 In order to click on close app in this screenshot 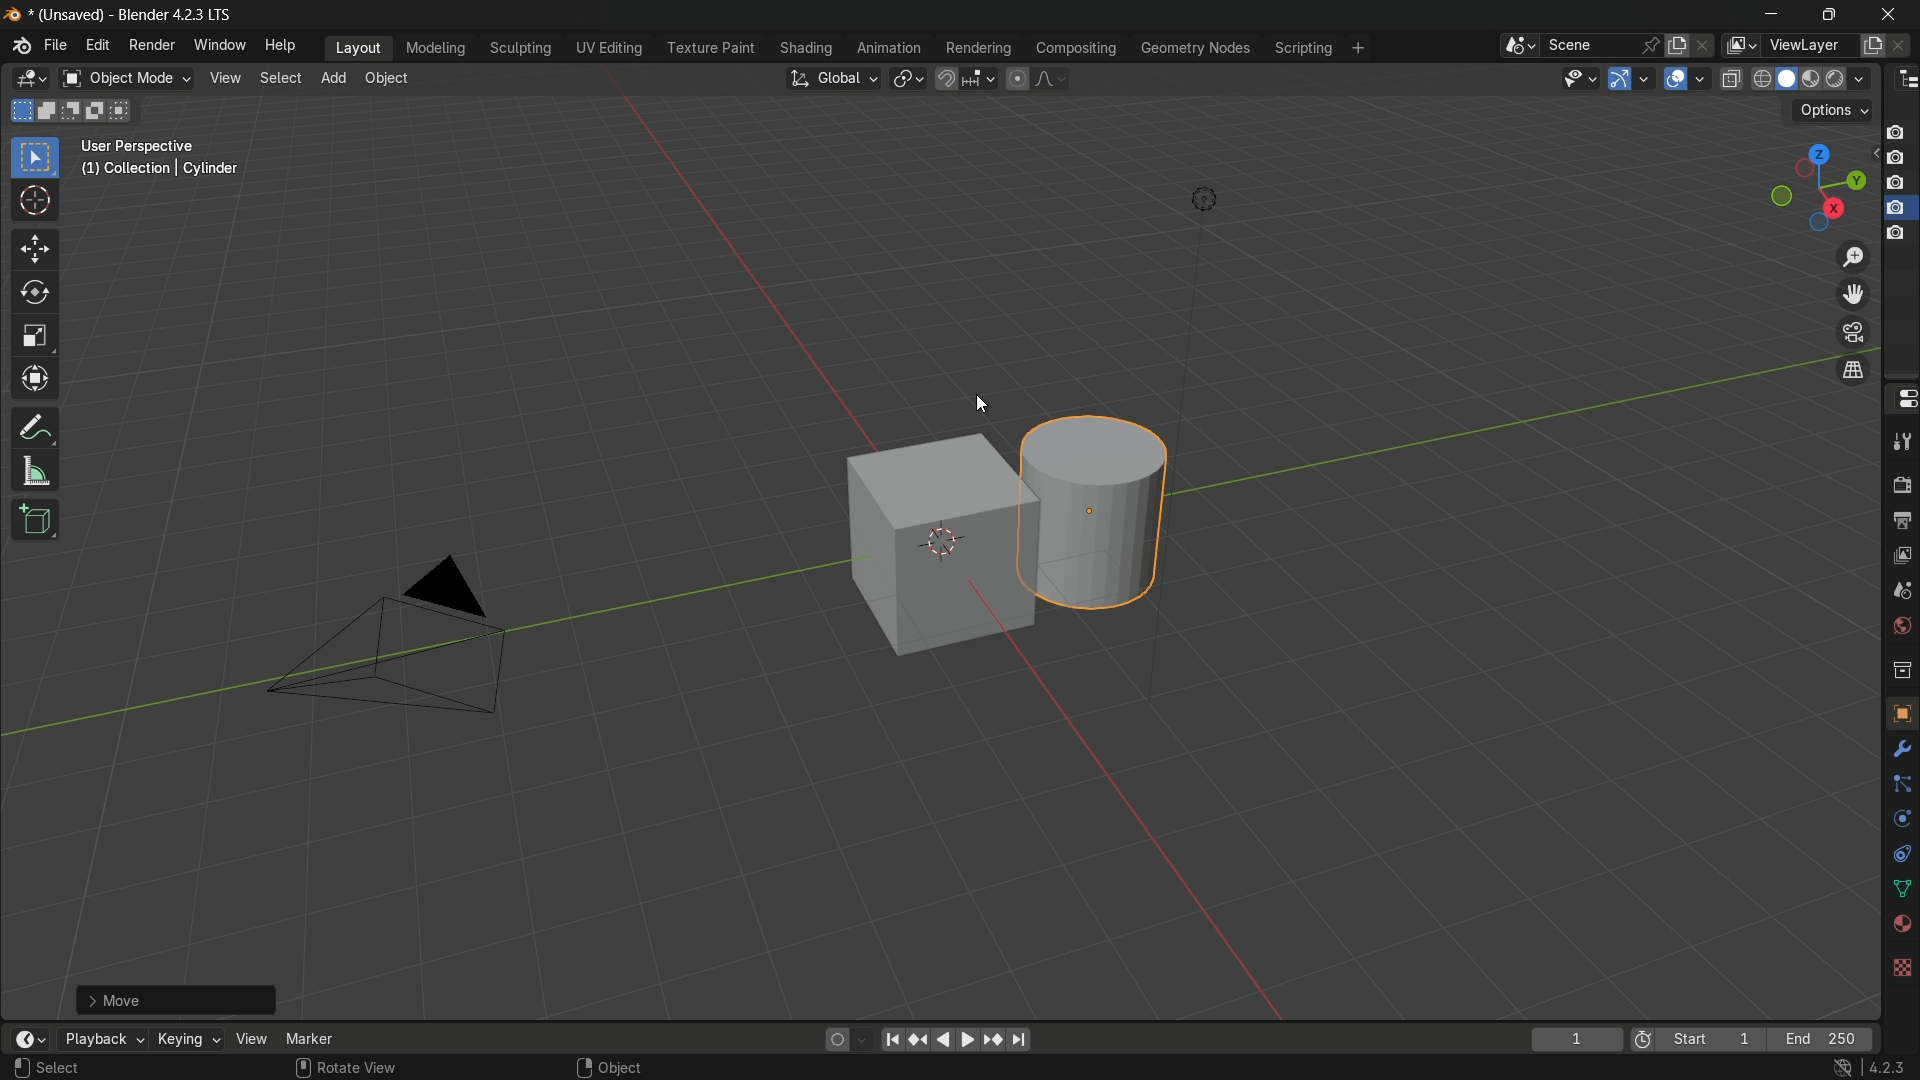, I will do `click(1889, 15)`.